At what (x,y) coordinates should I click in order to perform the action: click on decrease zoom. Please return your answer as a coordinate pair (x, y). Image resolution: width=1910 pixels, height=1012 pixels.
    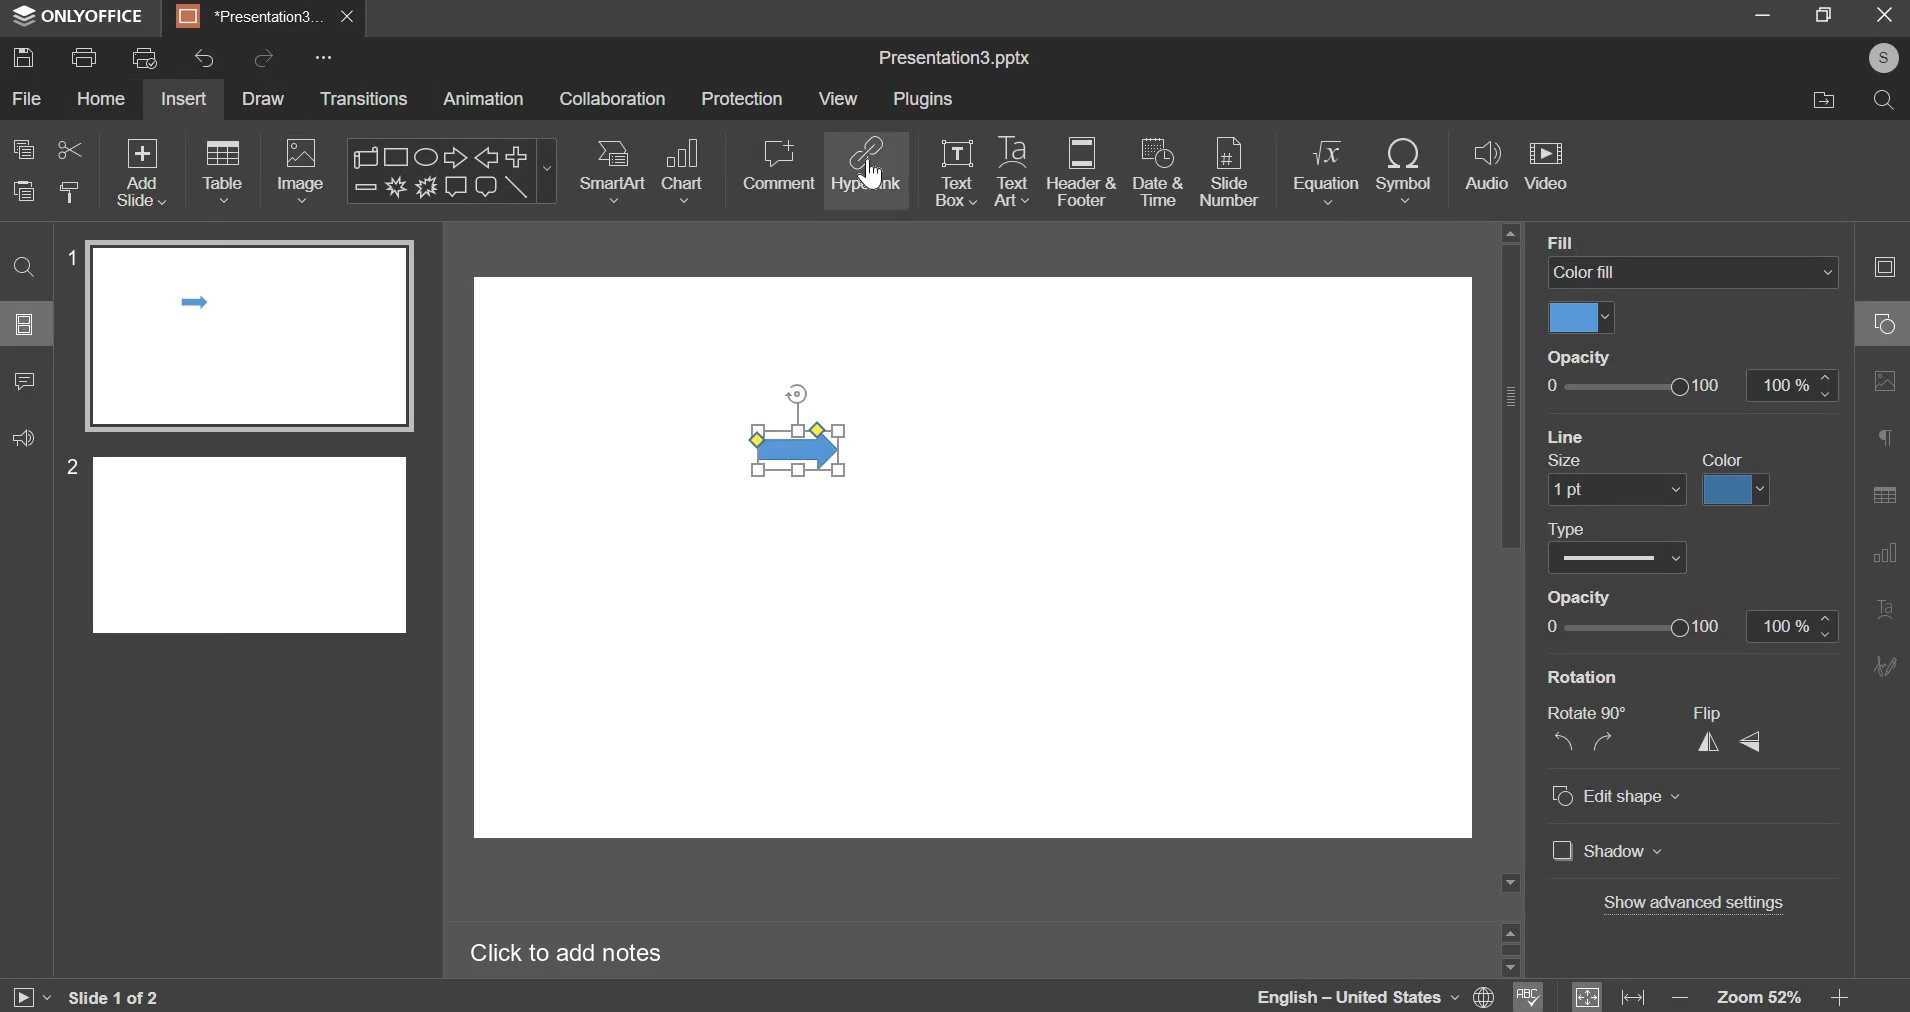
    Looking at the image, I should click on (1681, 998).